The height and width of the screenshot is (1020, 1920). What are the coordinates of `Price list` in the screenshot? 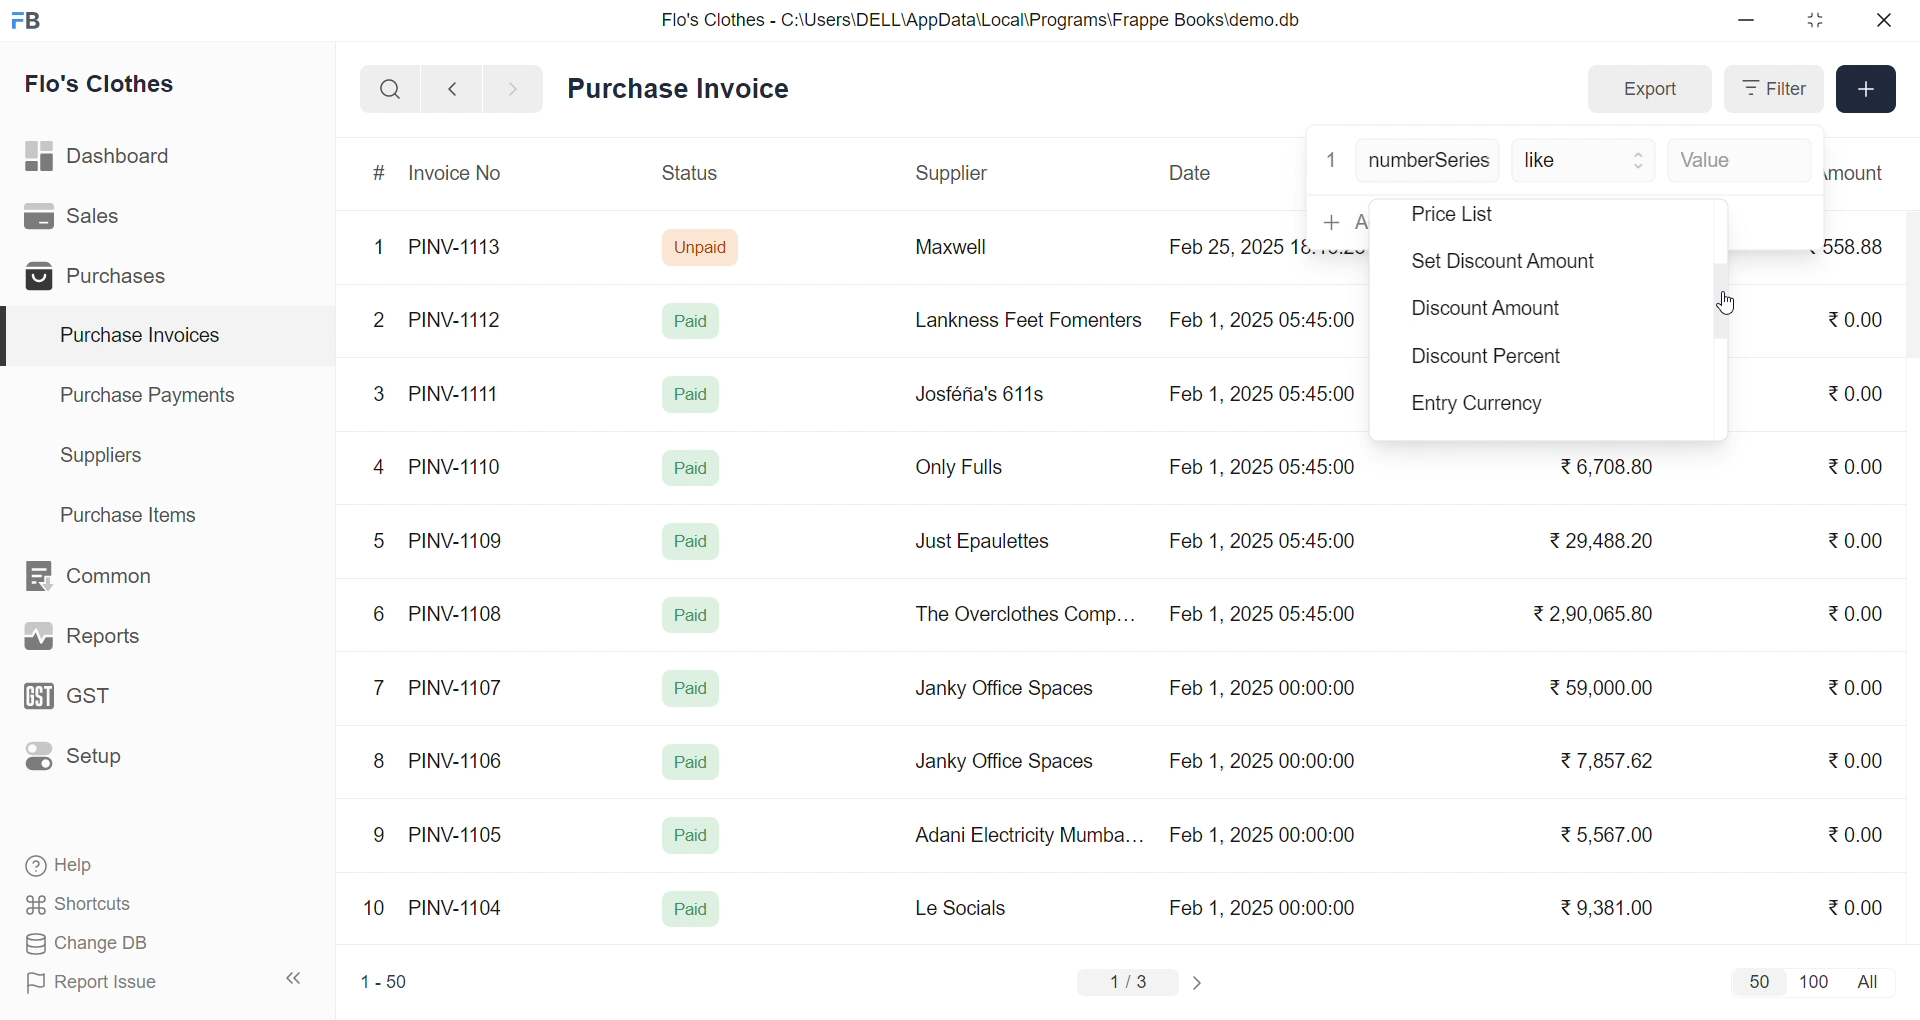 It's located at (1482, 215).